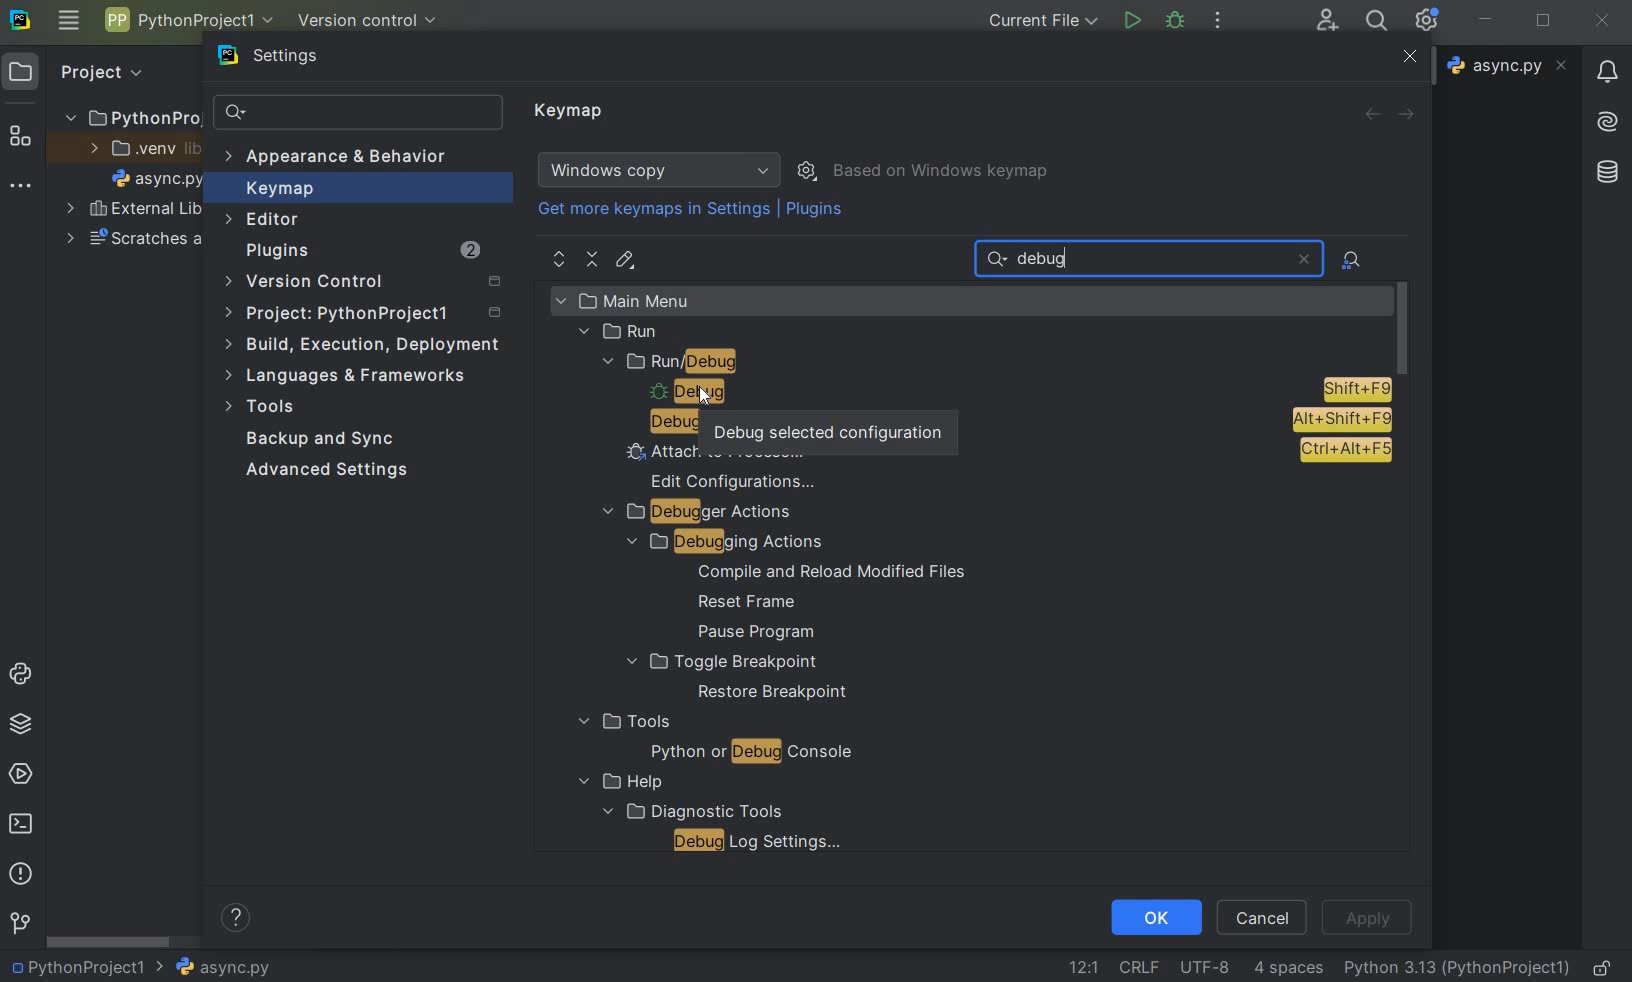 The image size is (1632, 982). I want to click on file actions by shortcuts, so click(1353, 260).